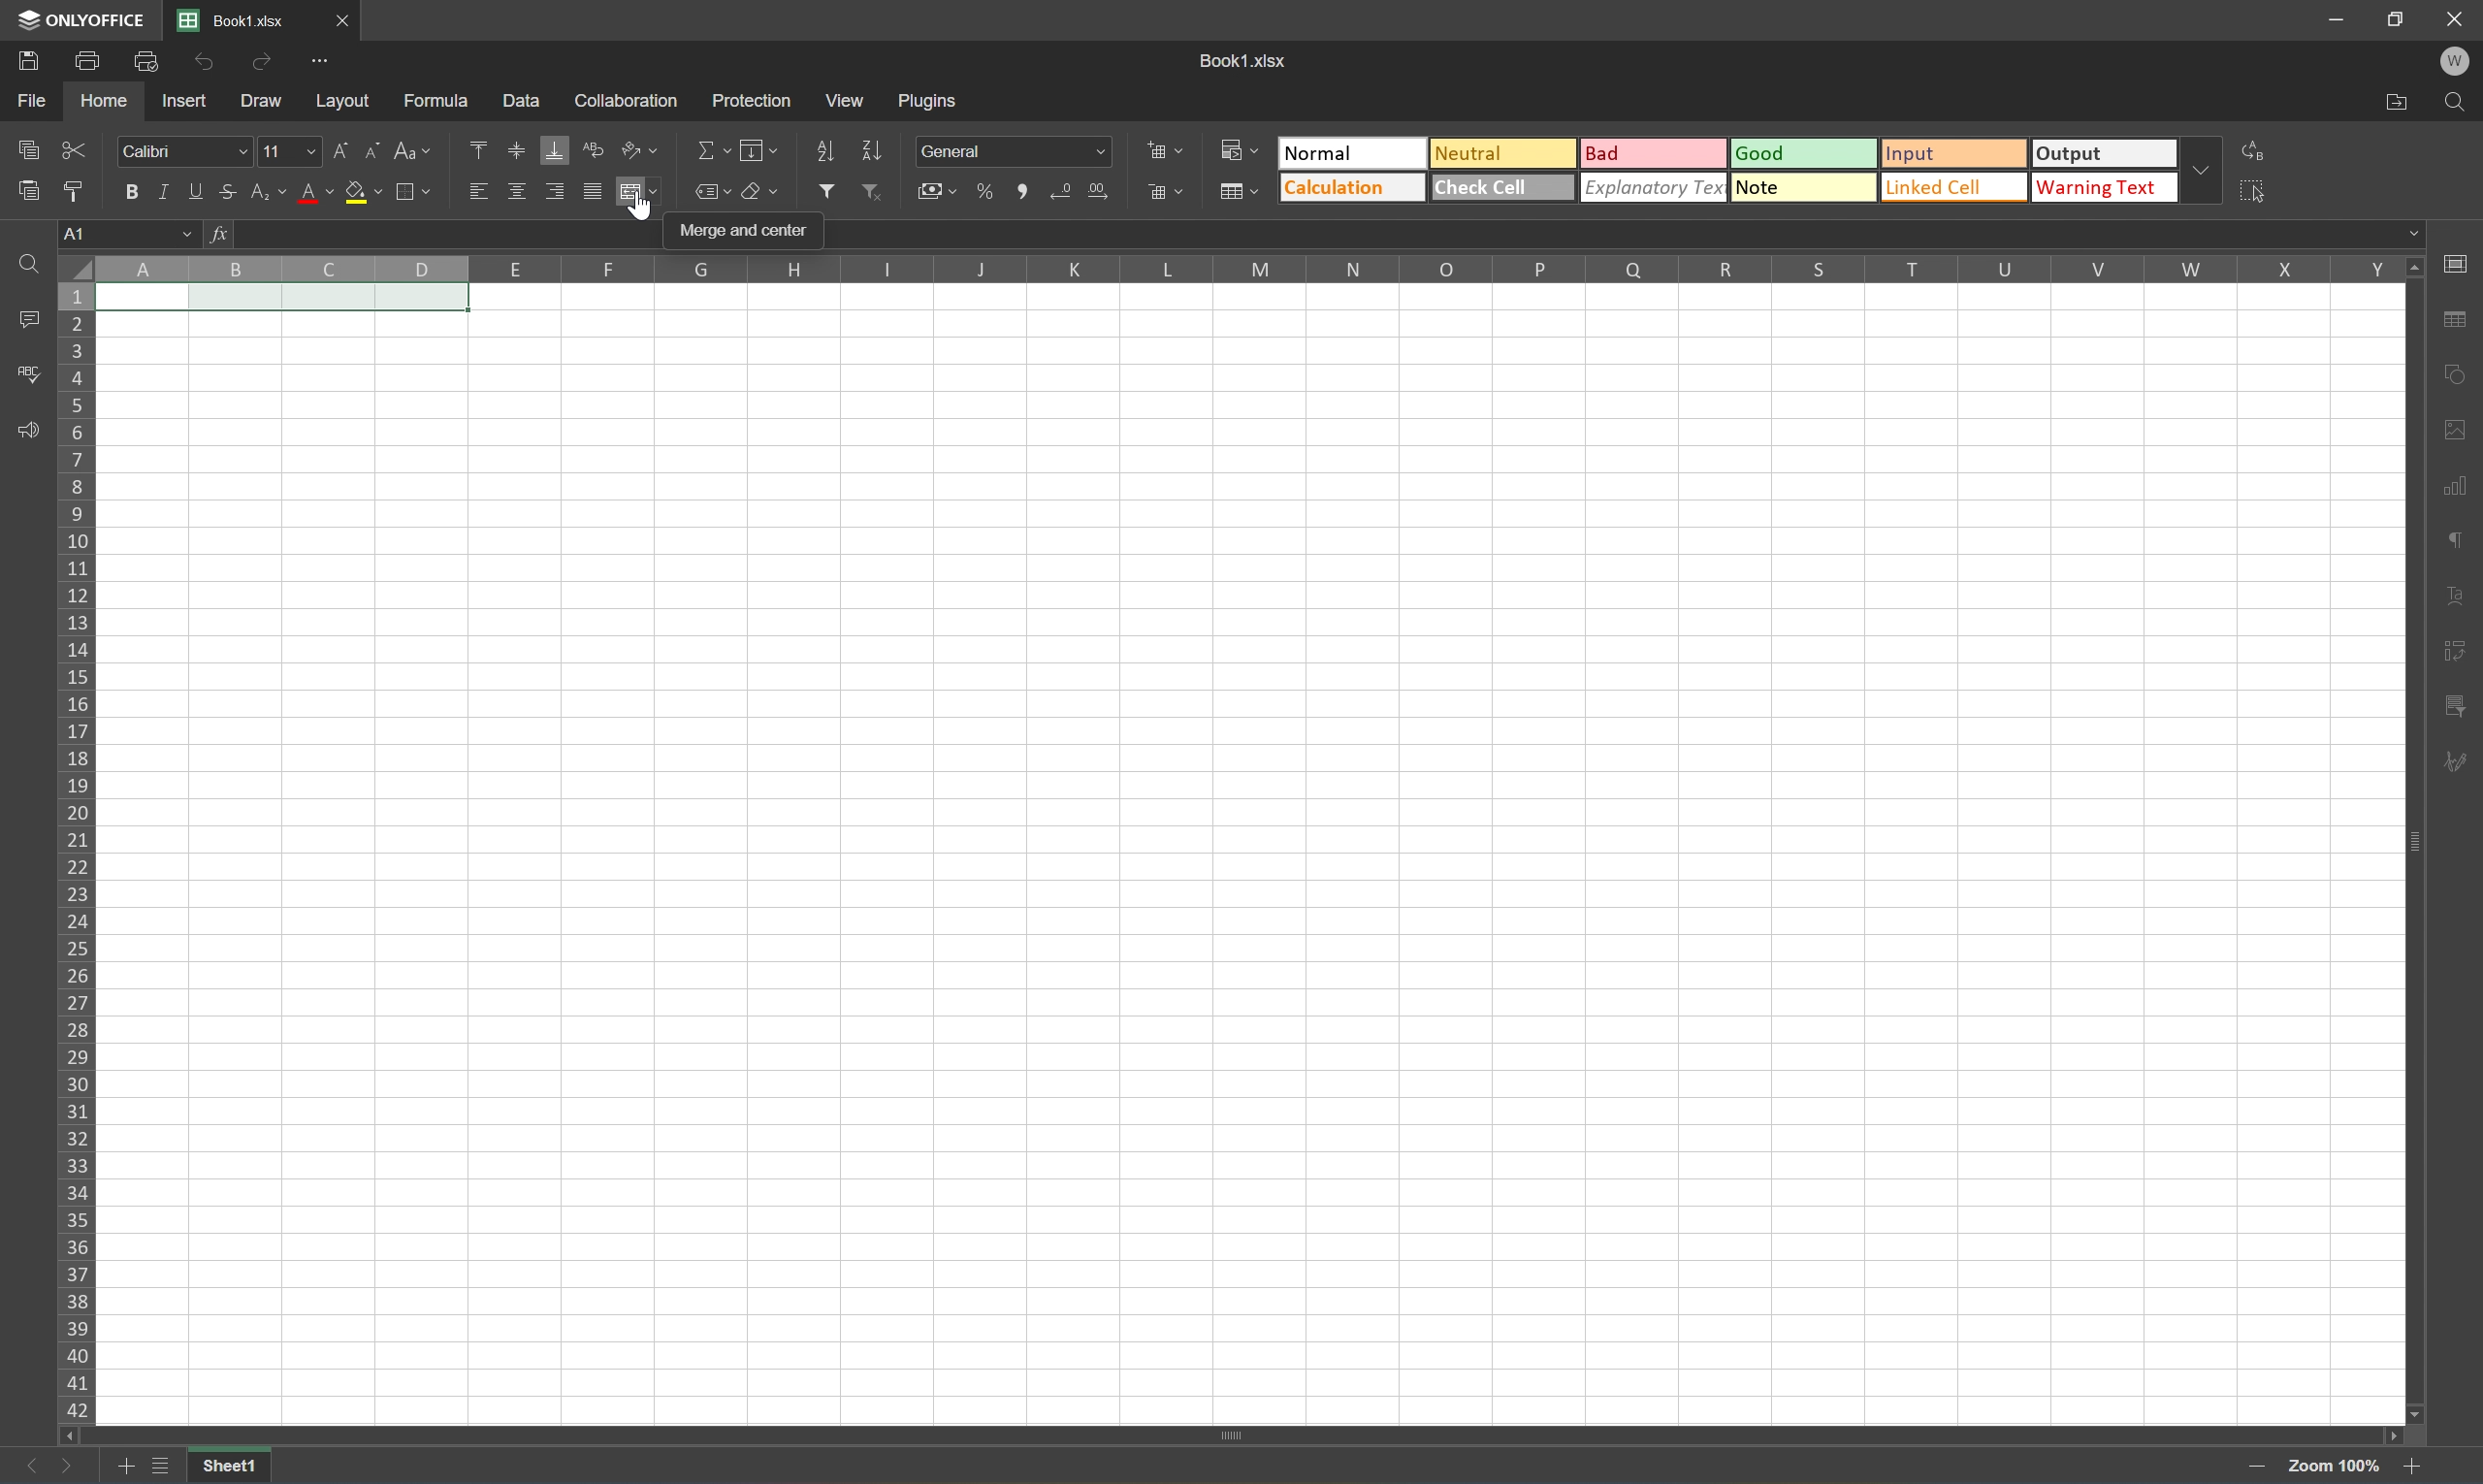 The height and width of the screenshot is (1484, 2483). I want to click on Summation, so click(710, 150).